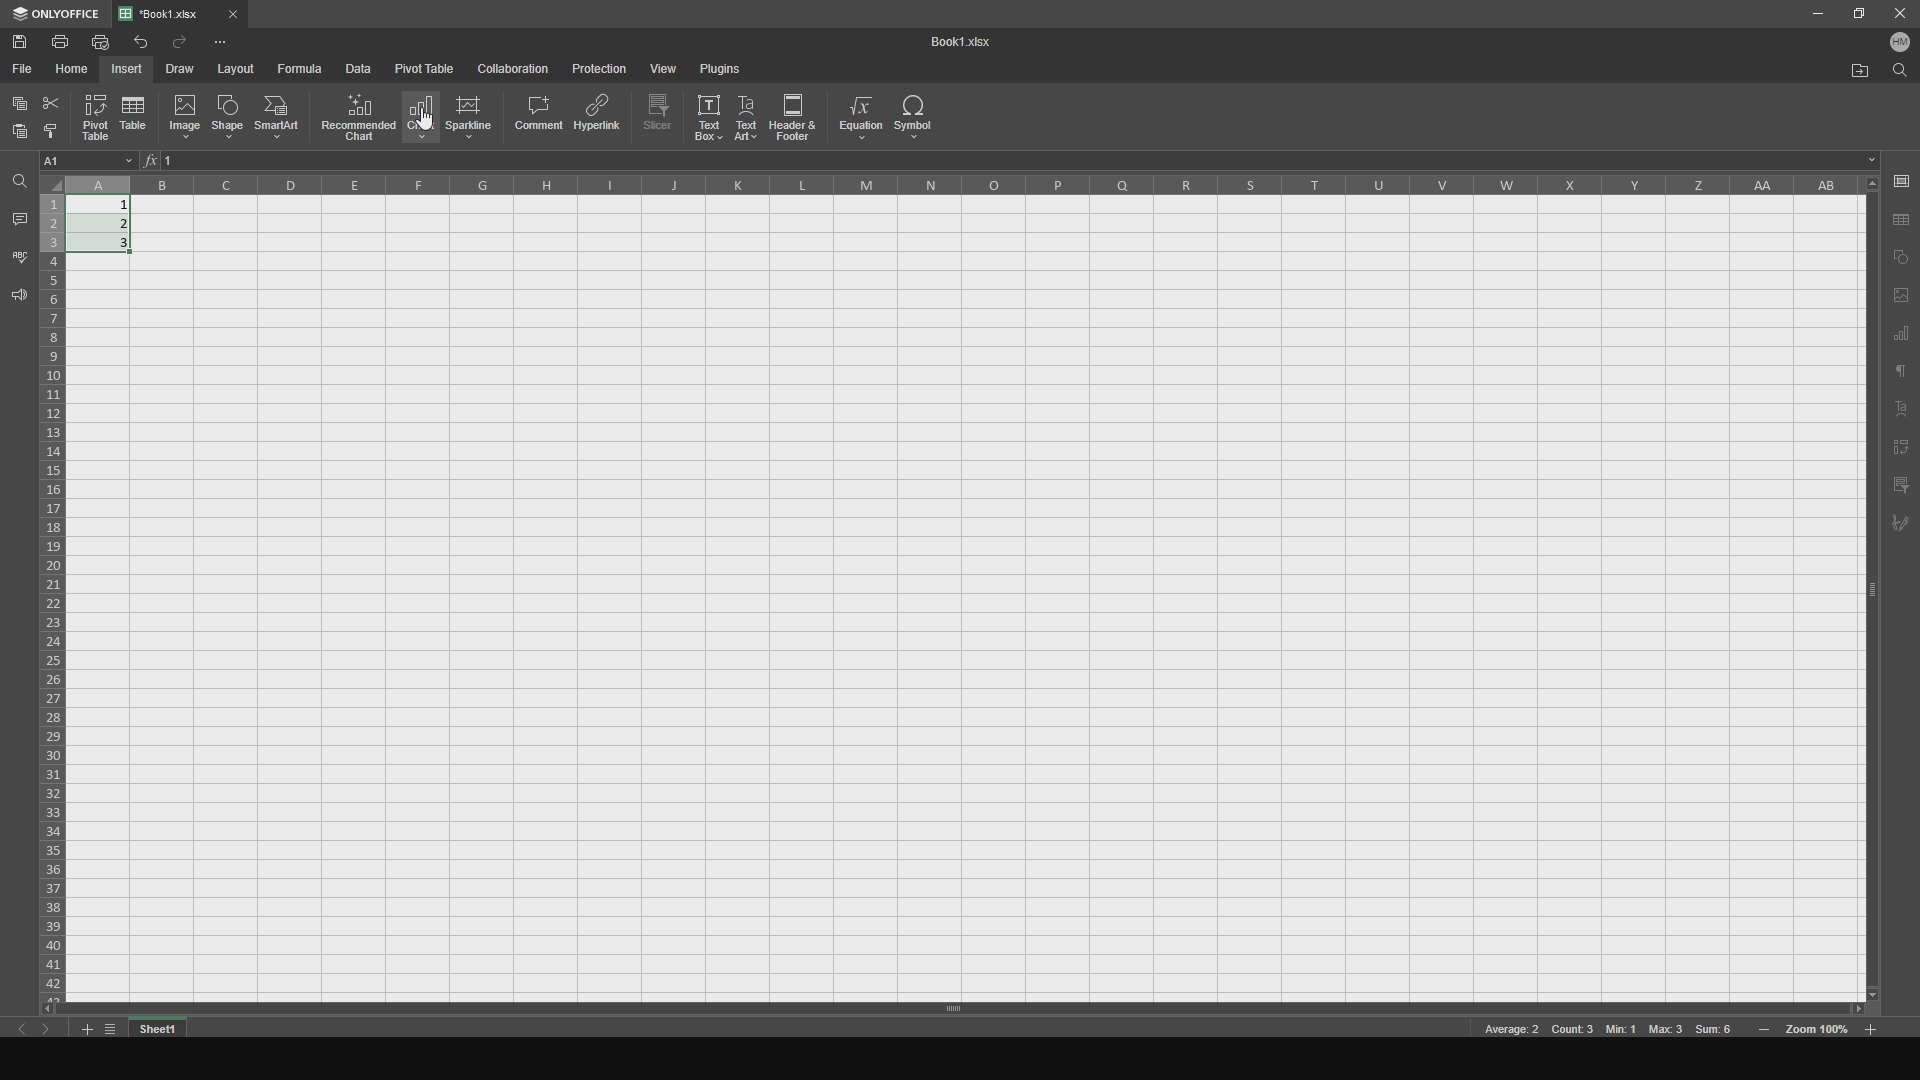 The height and width of the screenshot is (1080, 1920). What do you see at coordinates (1855, 16) in the screenshot?
I see `maxiize` at bounding box center [1855, 16].